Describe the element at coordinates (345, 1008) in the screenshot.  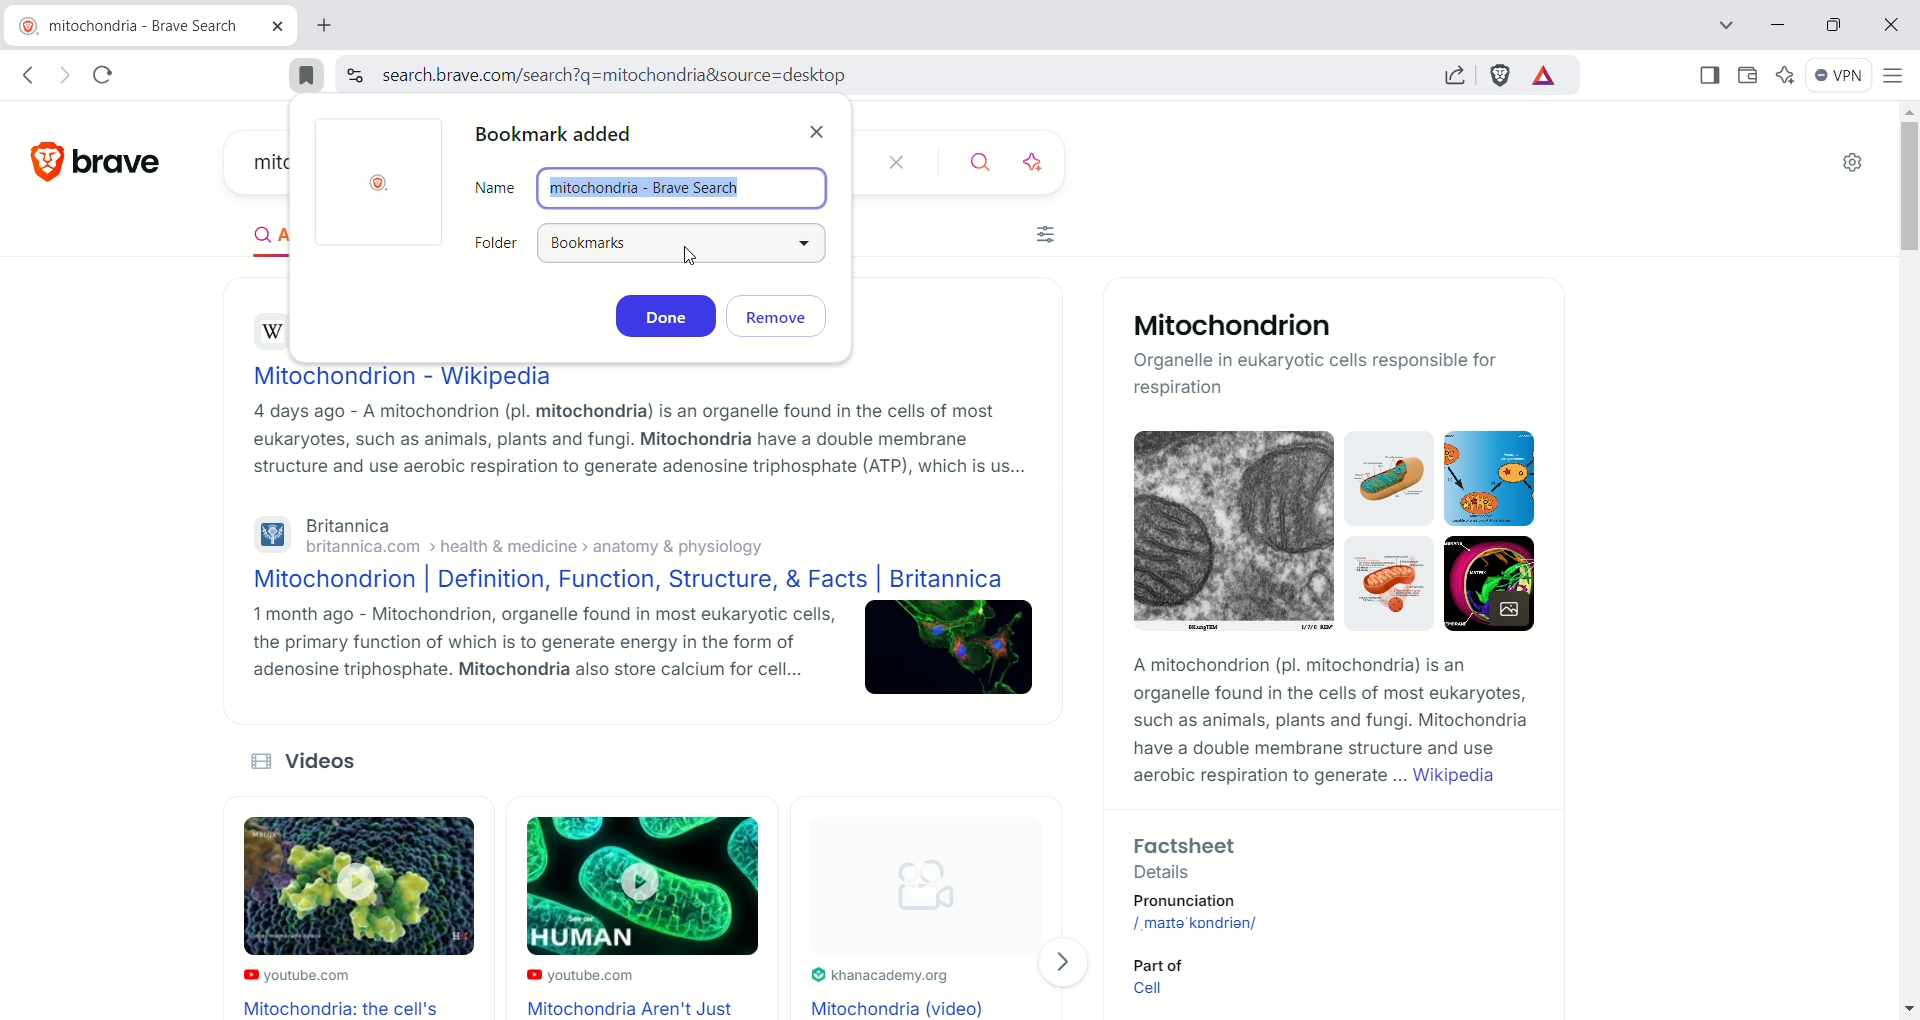
I see `Mitochondria: the cell's` at that location.